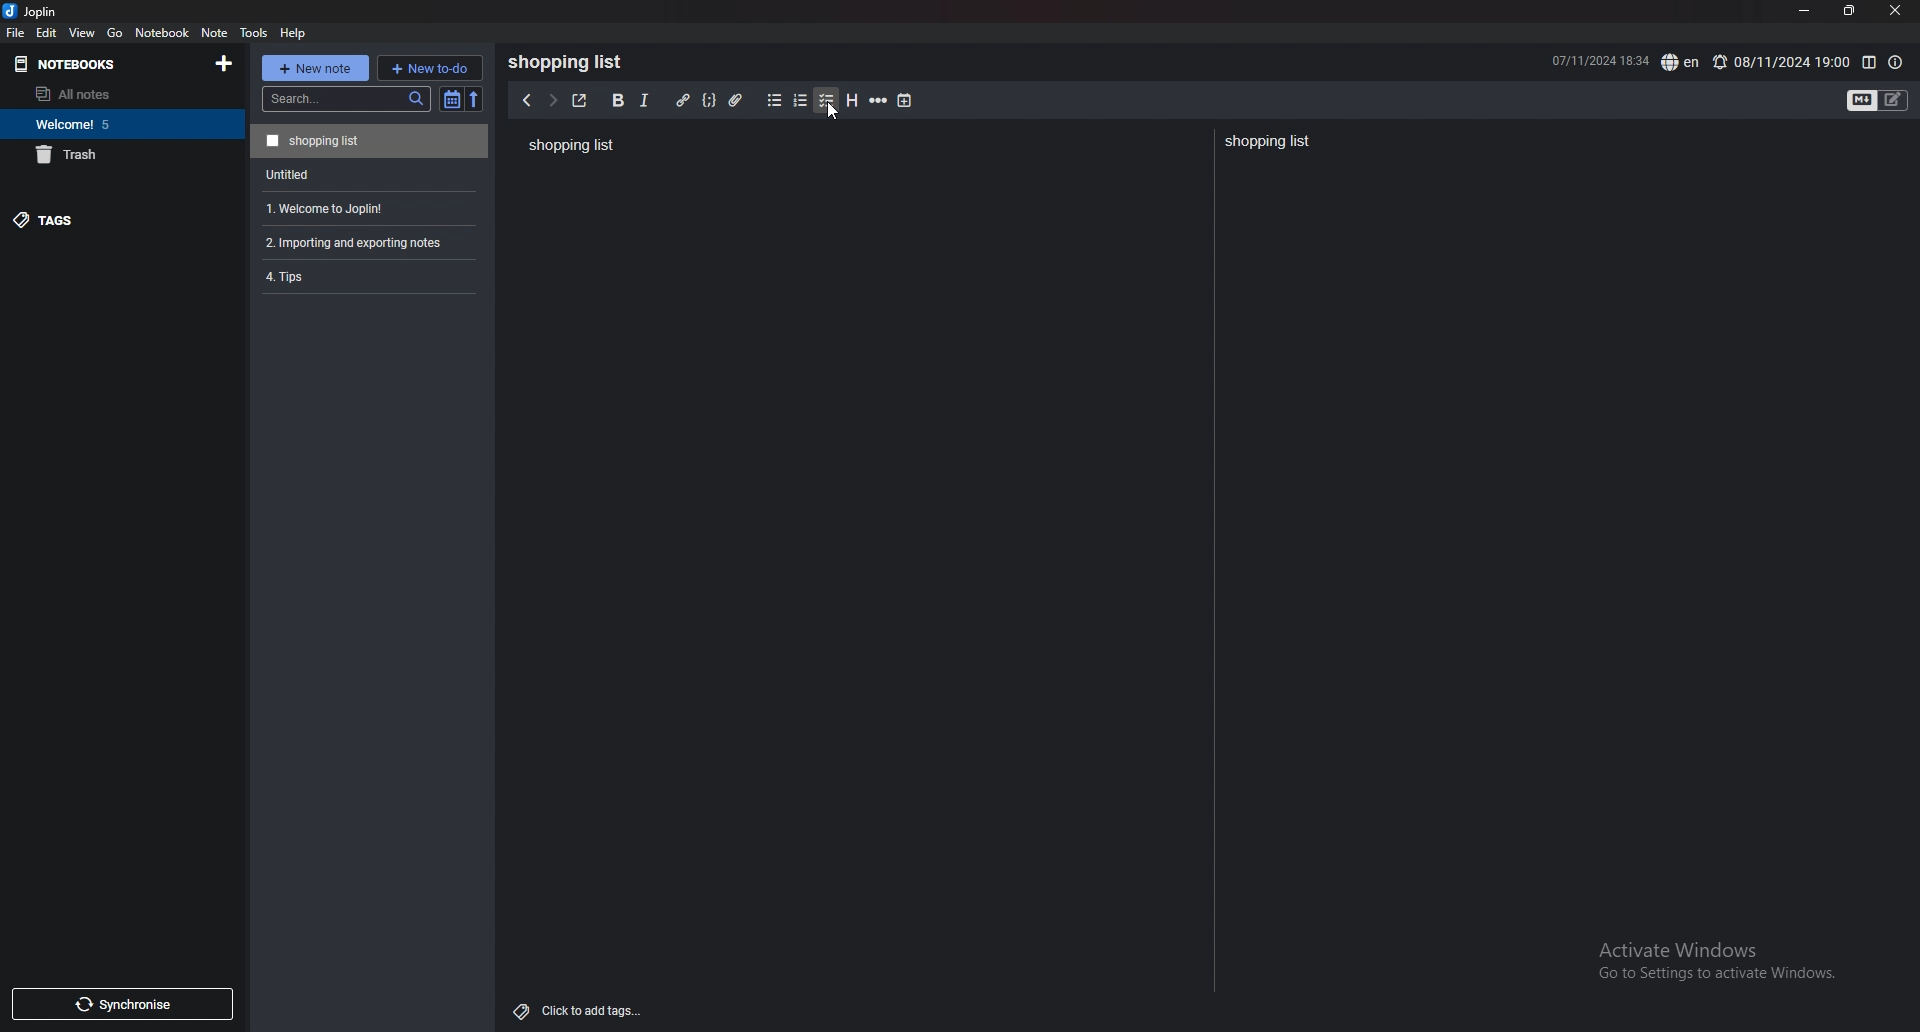 Image resolution: width=1920 pixels, height=1032 pixels. Describe the element at coordinates (774, 101) in the screenshot. I see `bullet list` at that location.